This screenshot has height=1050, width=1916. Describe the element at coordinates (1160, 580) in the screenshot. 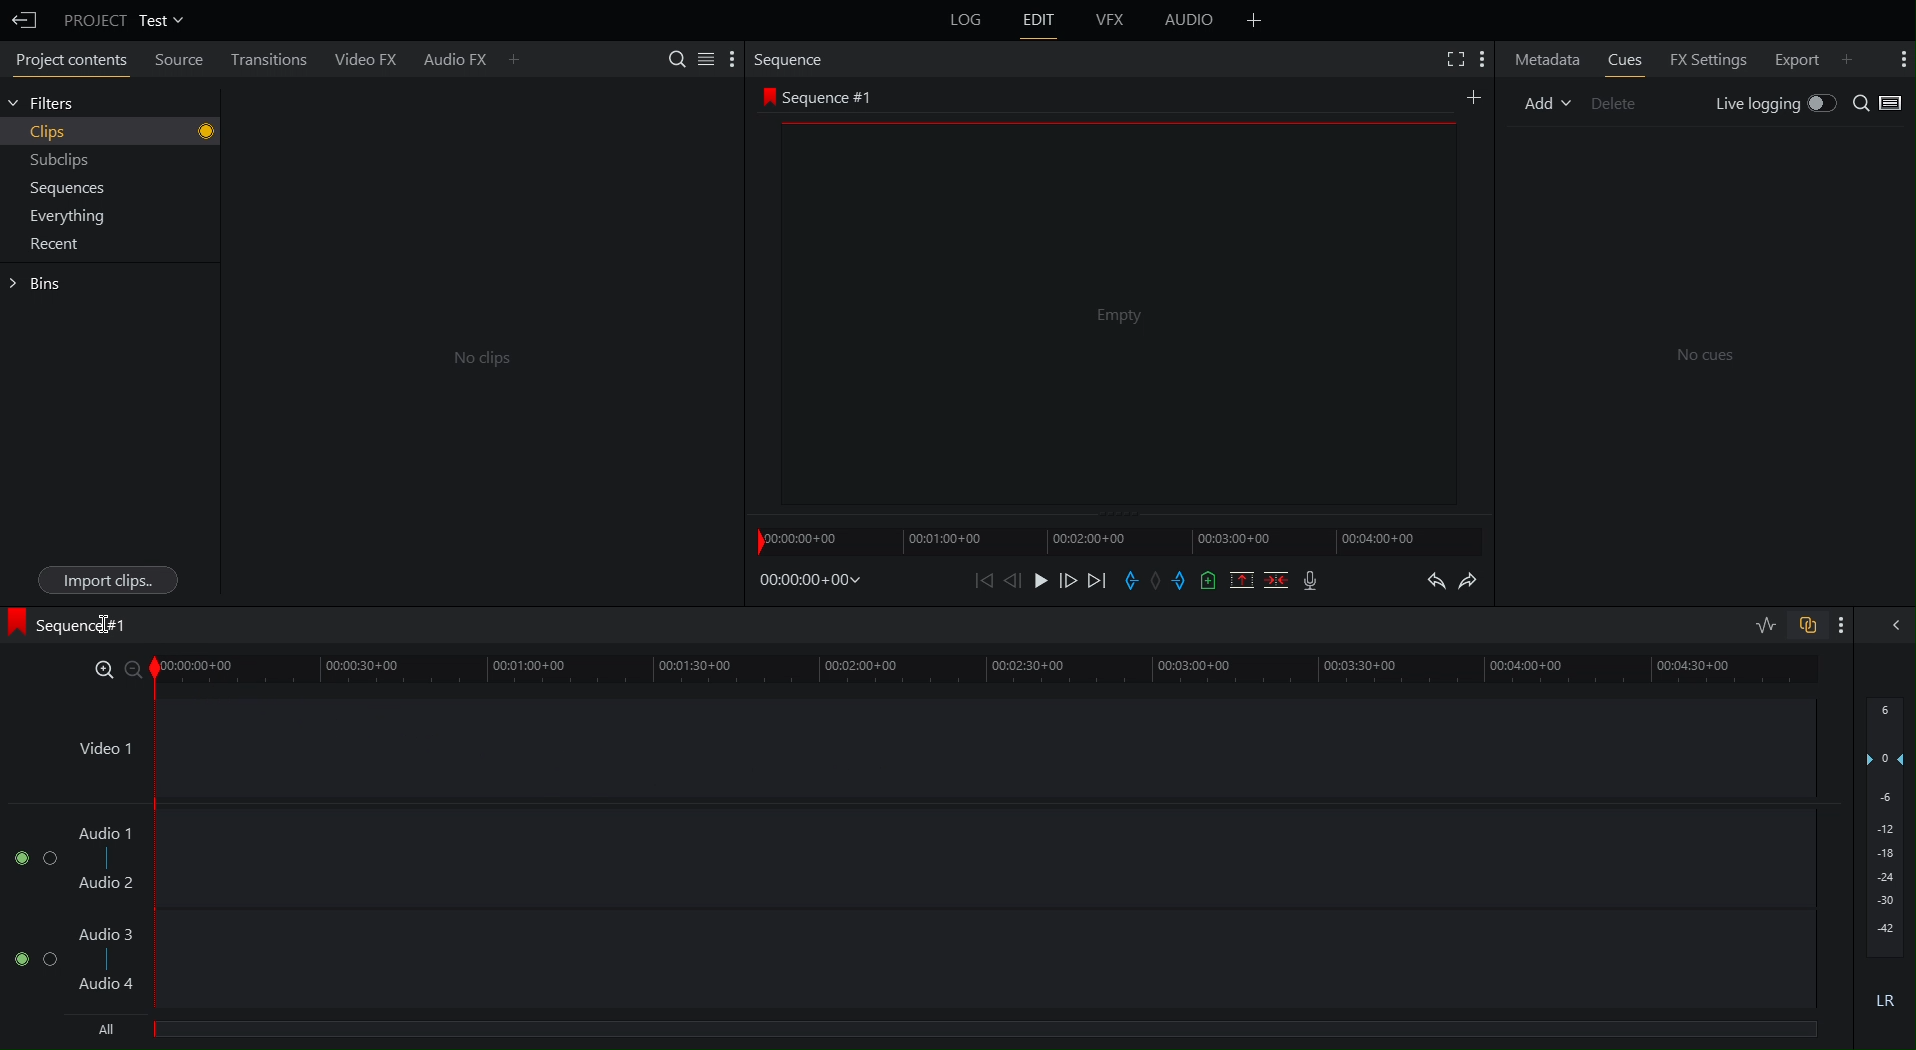

I see `Remove Marker` at that location.